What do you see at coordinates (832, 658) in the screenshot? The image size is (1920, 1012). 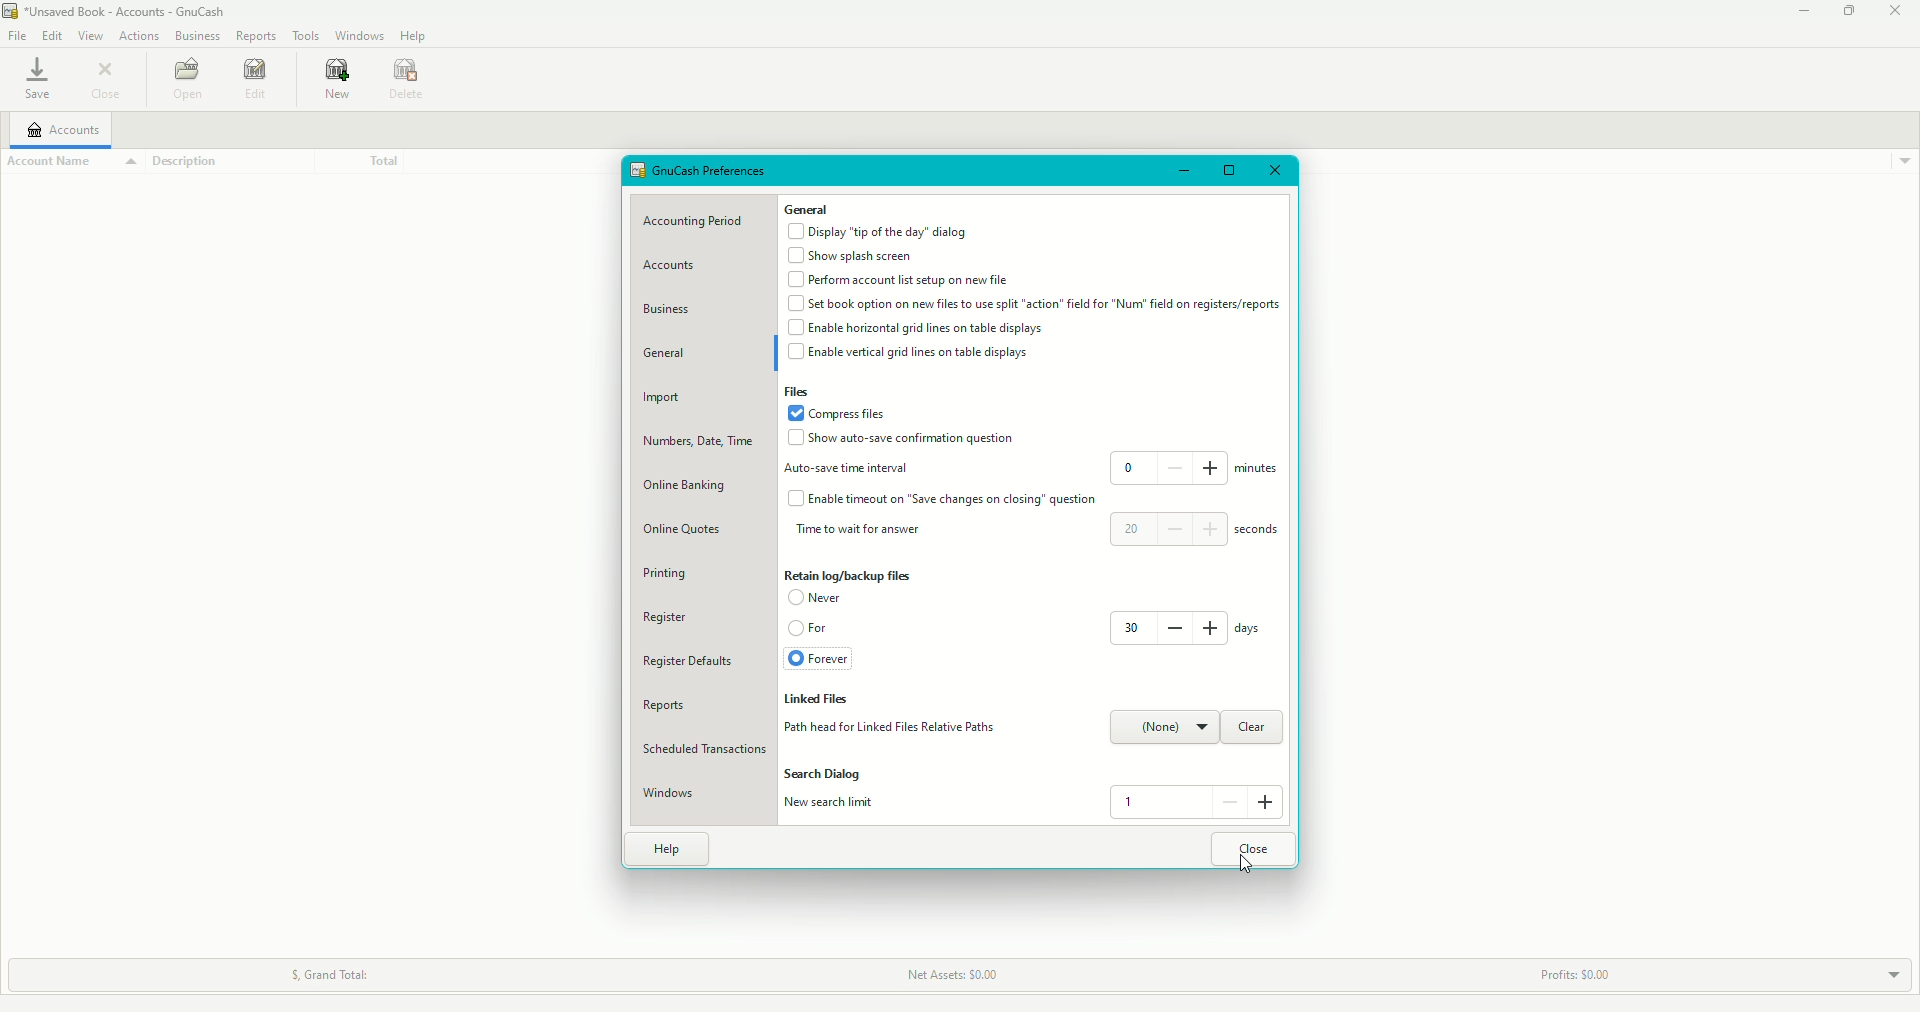 I see `Forever` at bounding box center [832, 658].